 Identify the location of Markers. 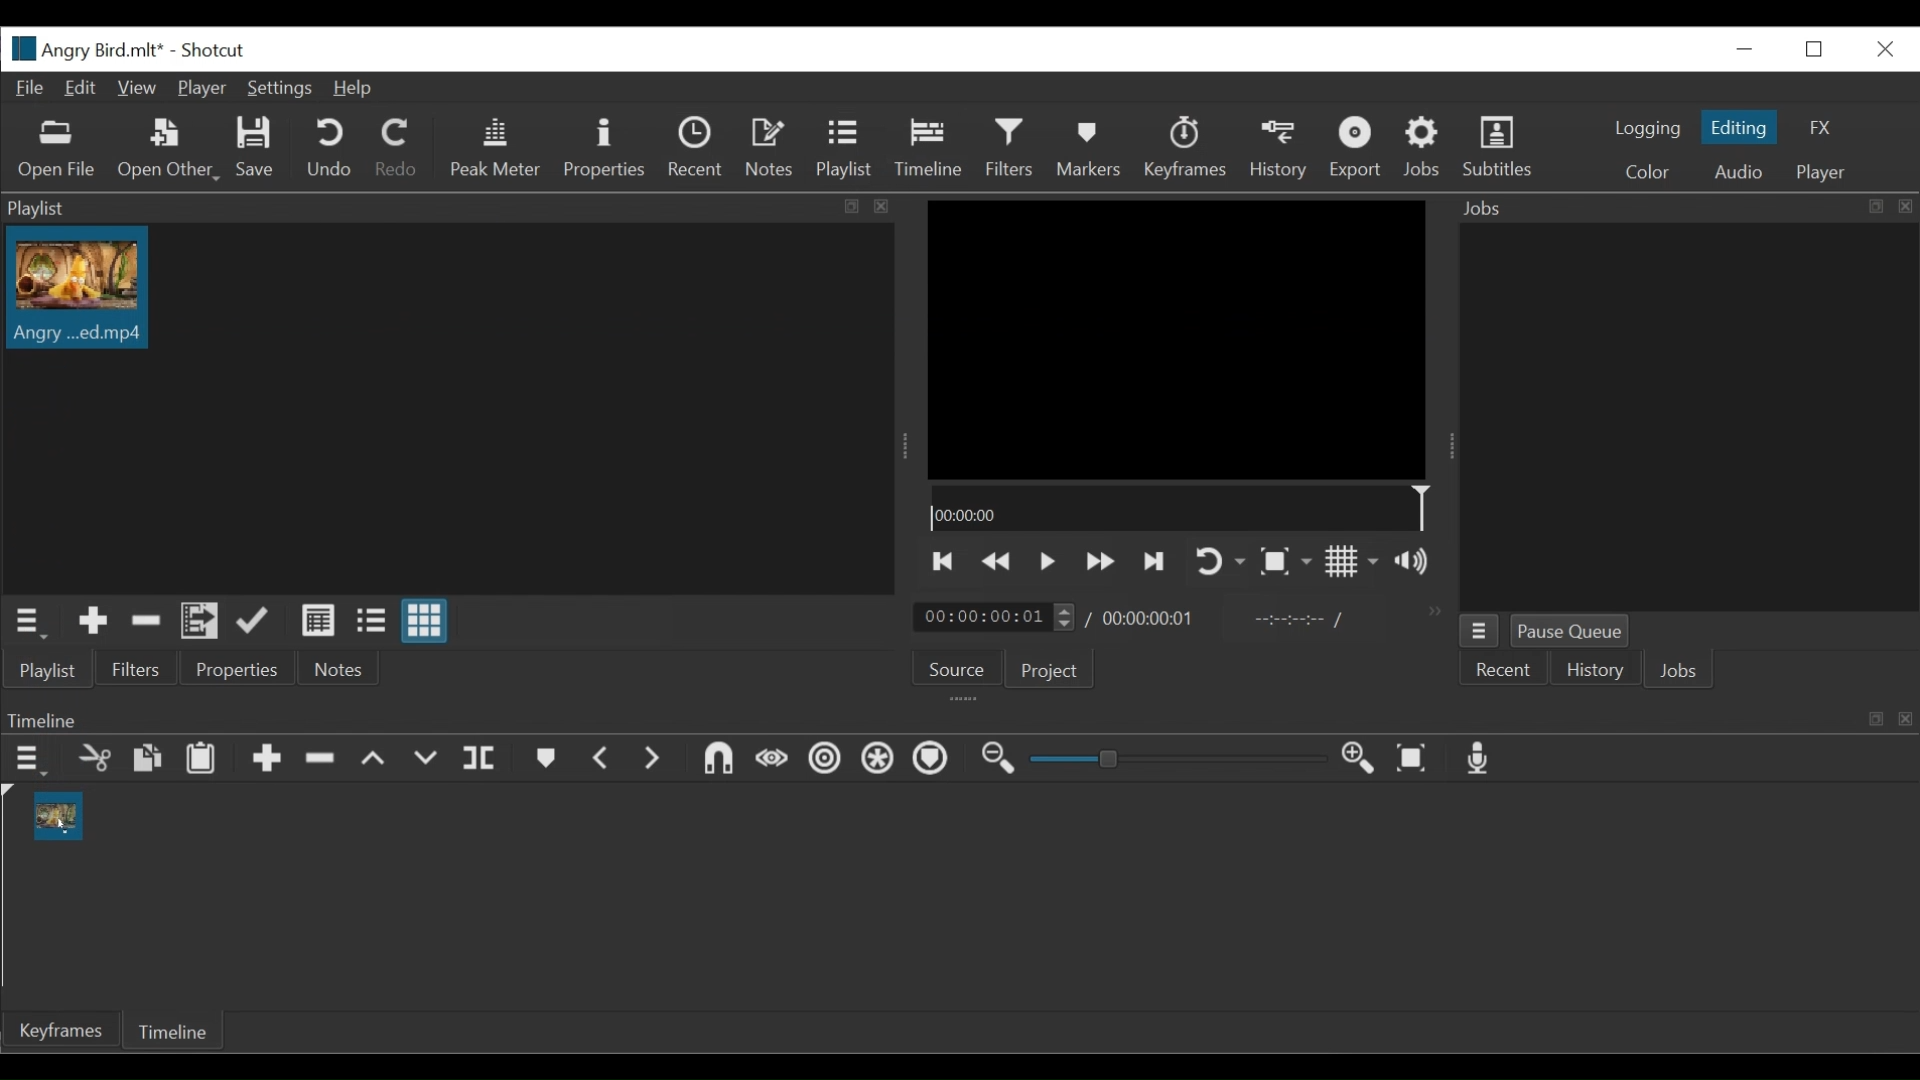
(1088, 149).